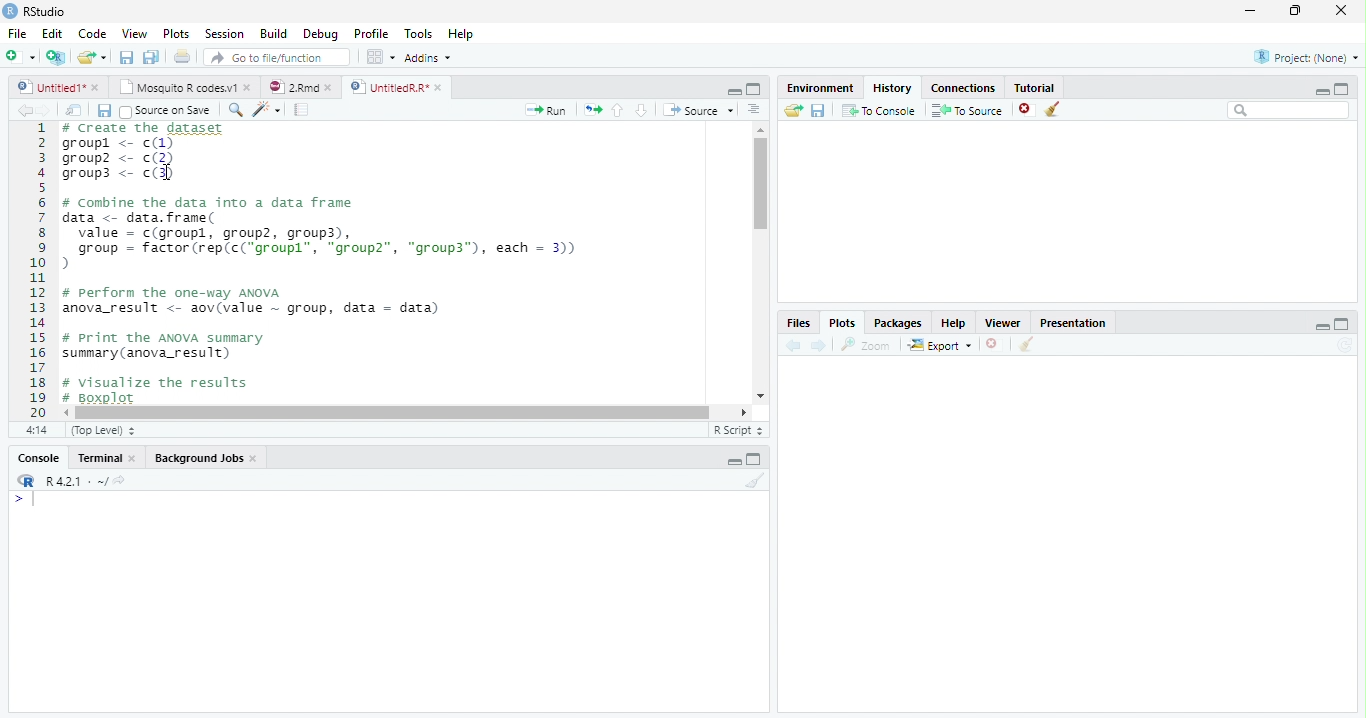  I want to click on Files, so click(797, 323).